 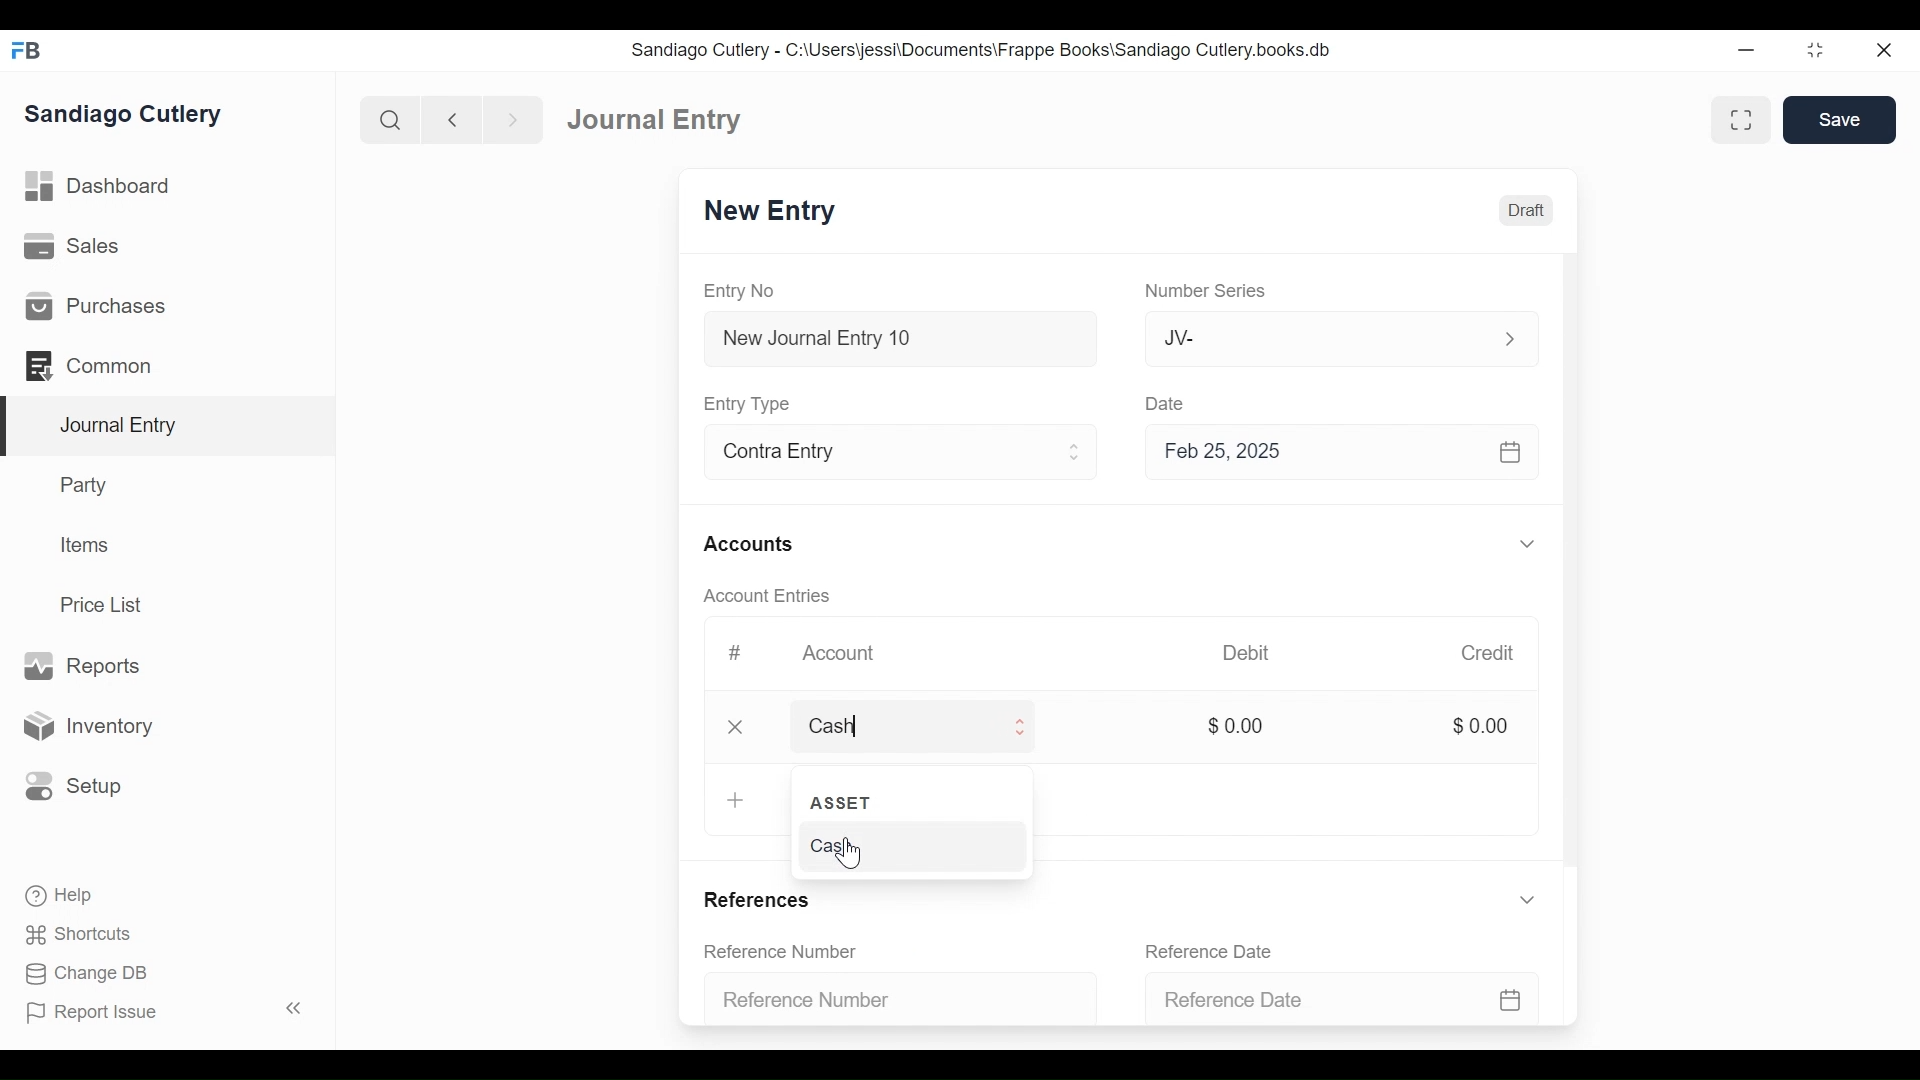 I want to click on Number Series, so click(x=1209, y=292).